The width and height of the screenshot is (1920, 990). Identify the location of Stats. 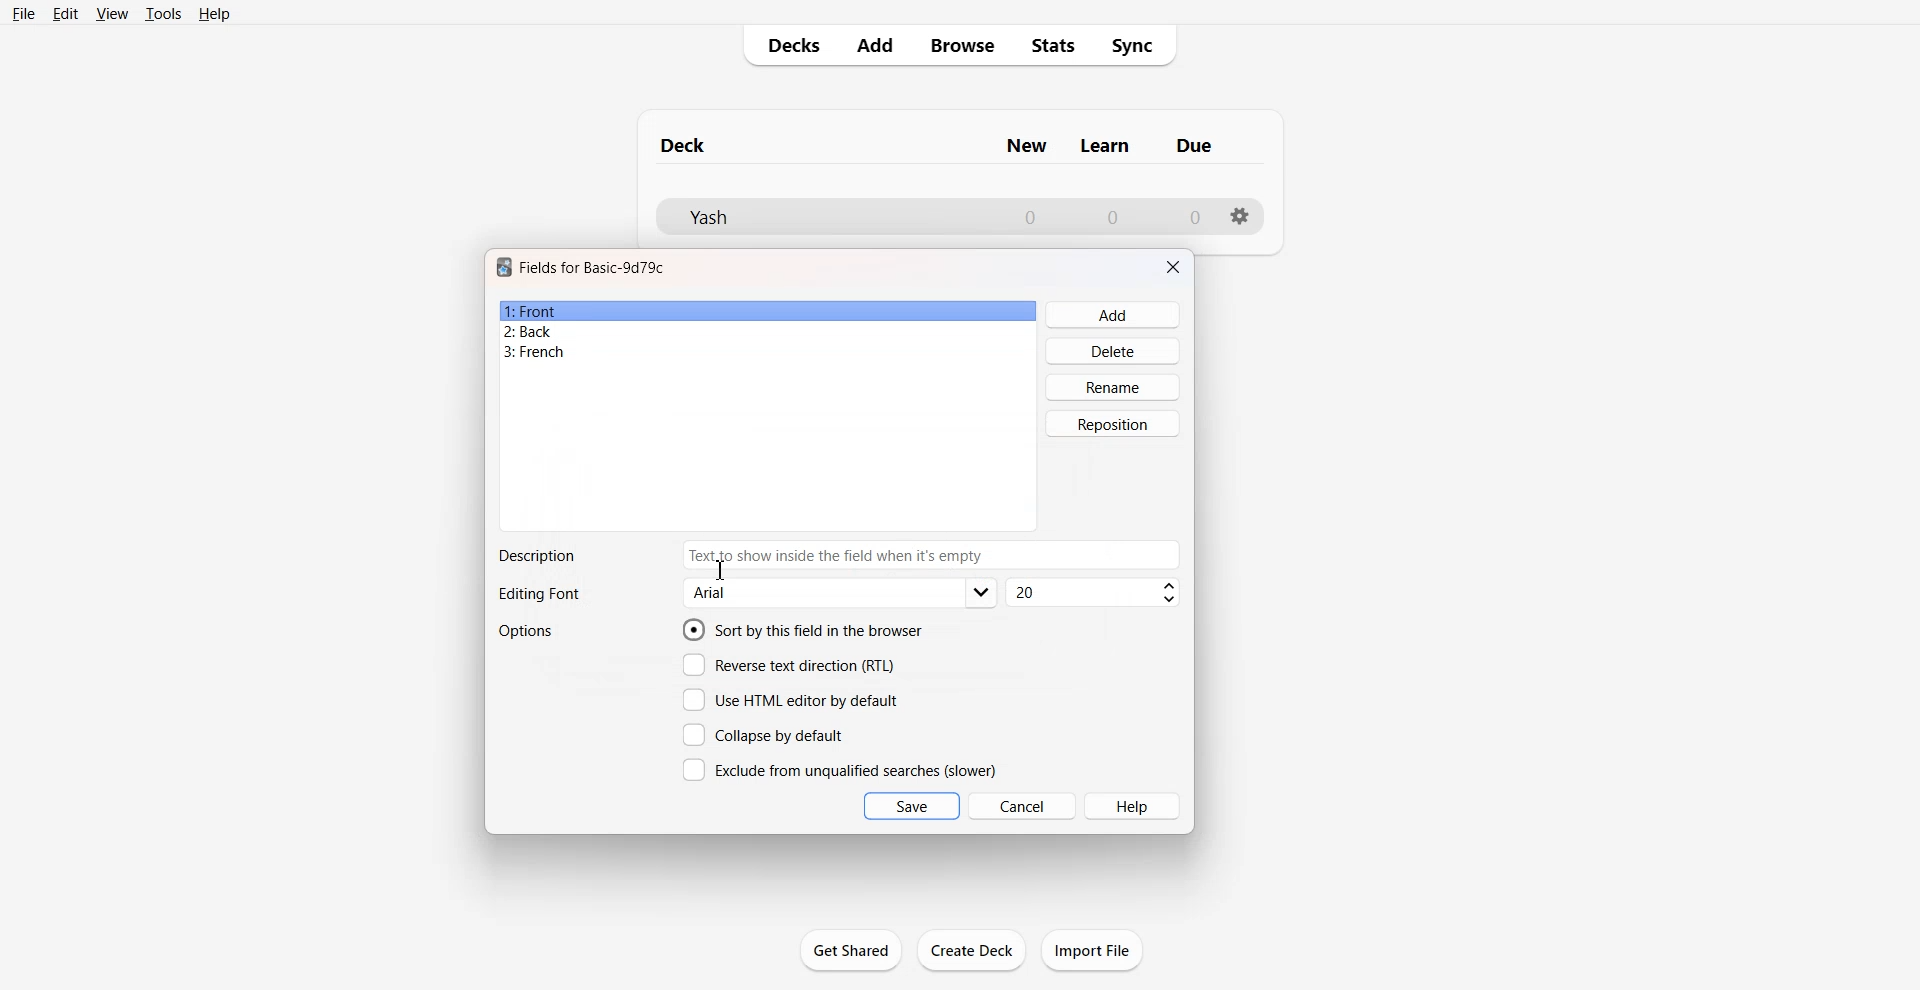
(1054, 46).